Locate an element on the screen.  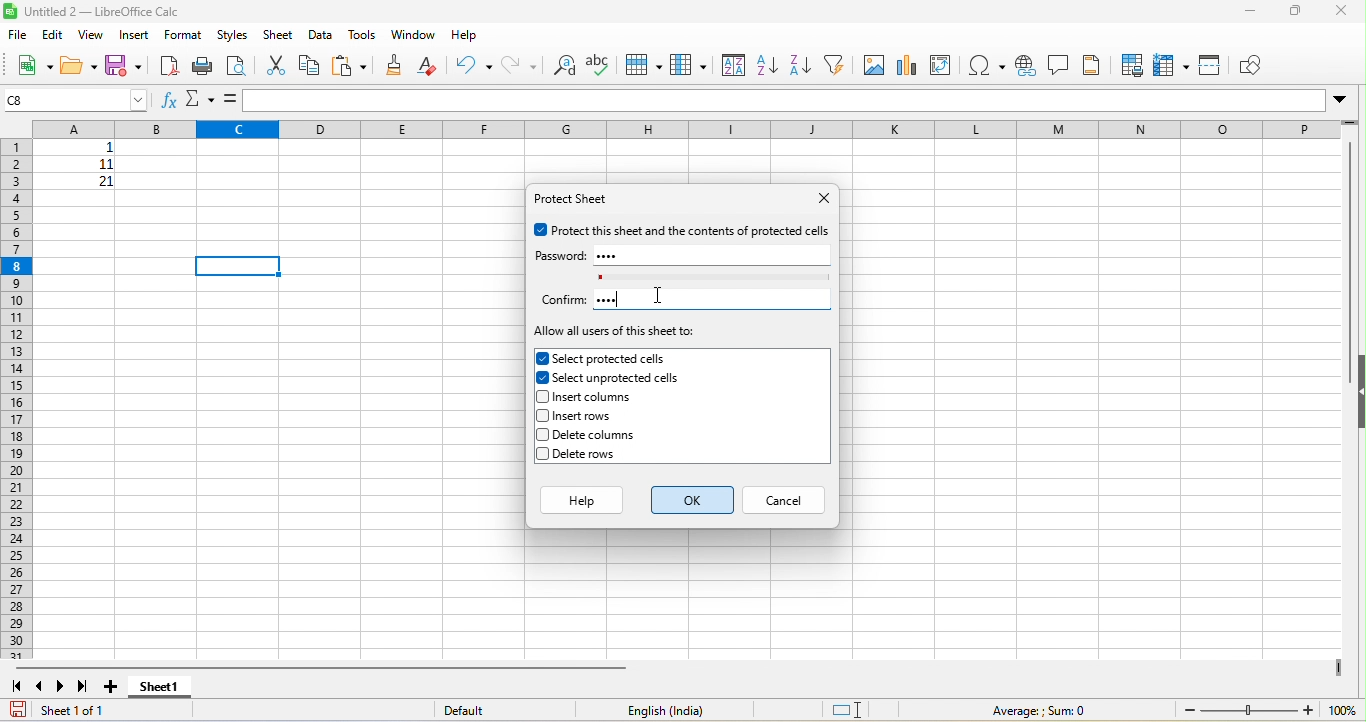
ok is located at coordinates (692, 500).